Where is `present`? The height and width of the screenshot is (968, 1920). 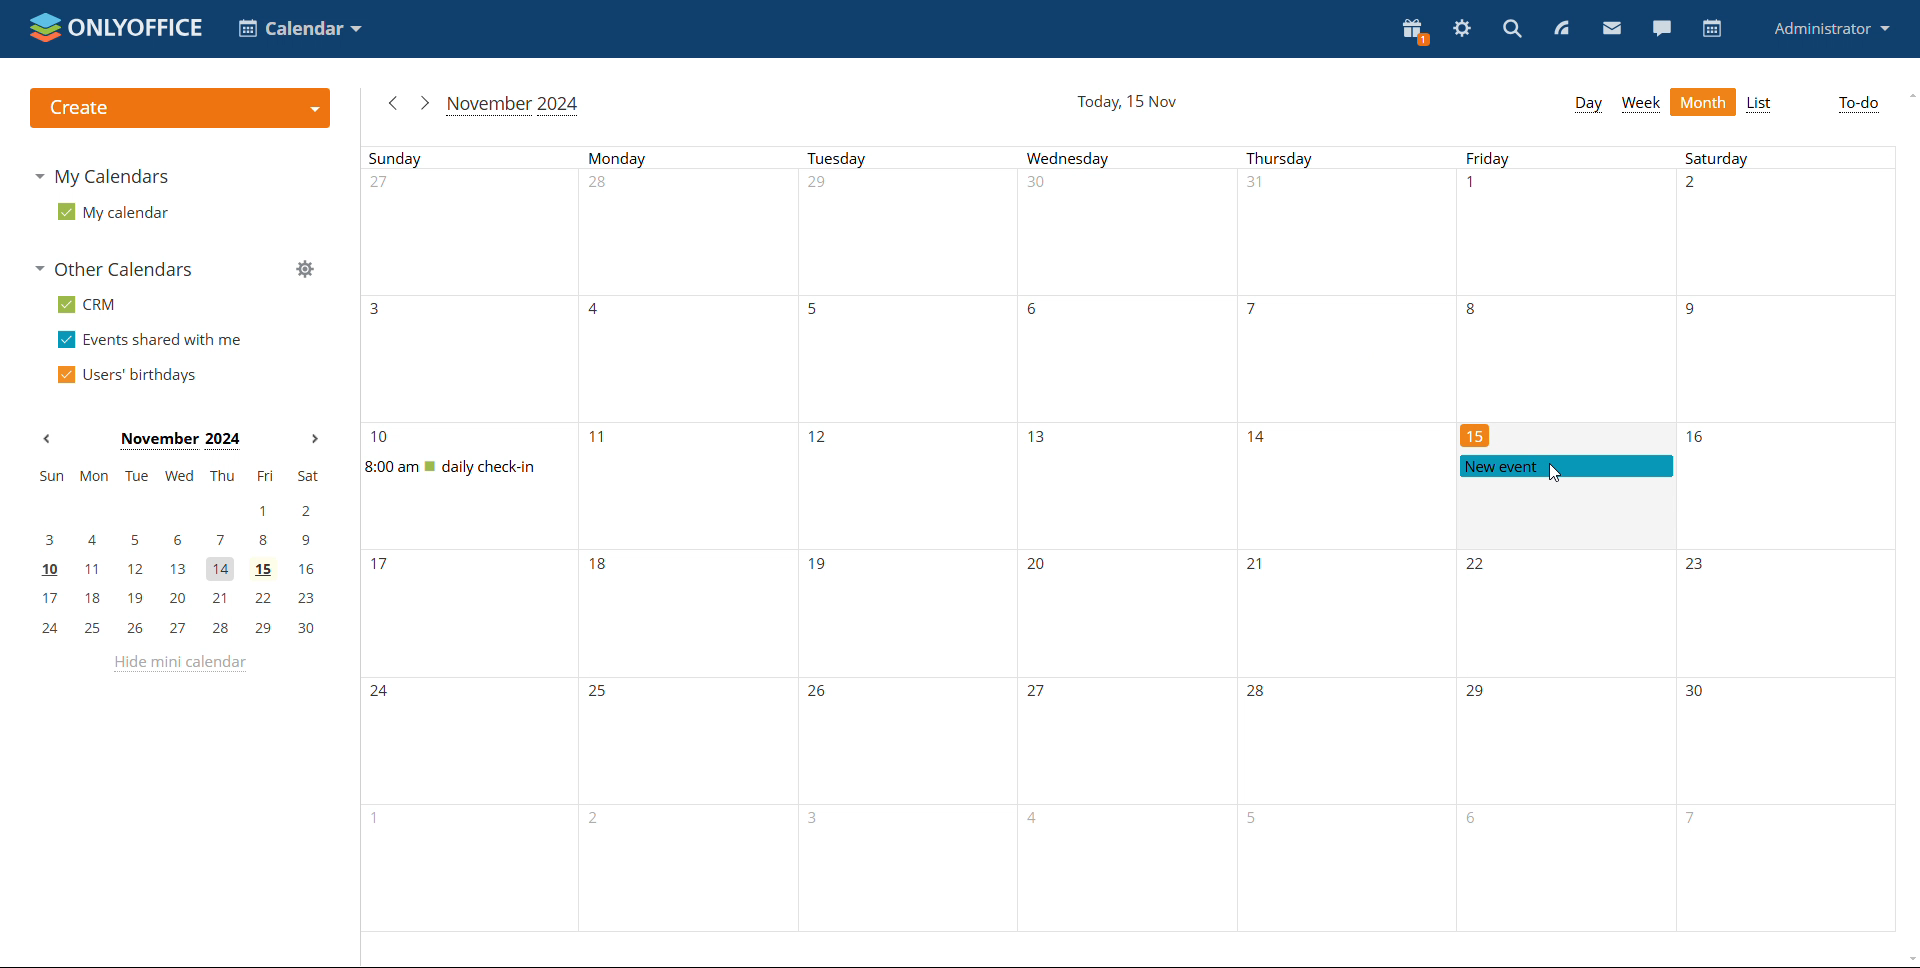
present is located at coordinates (1415, 31).